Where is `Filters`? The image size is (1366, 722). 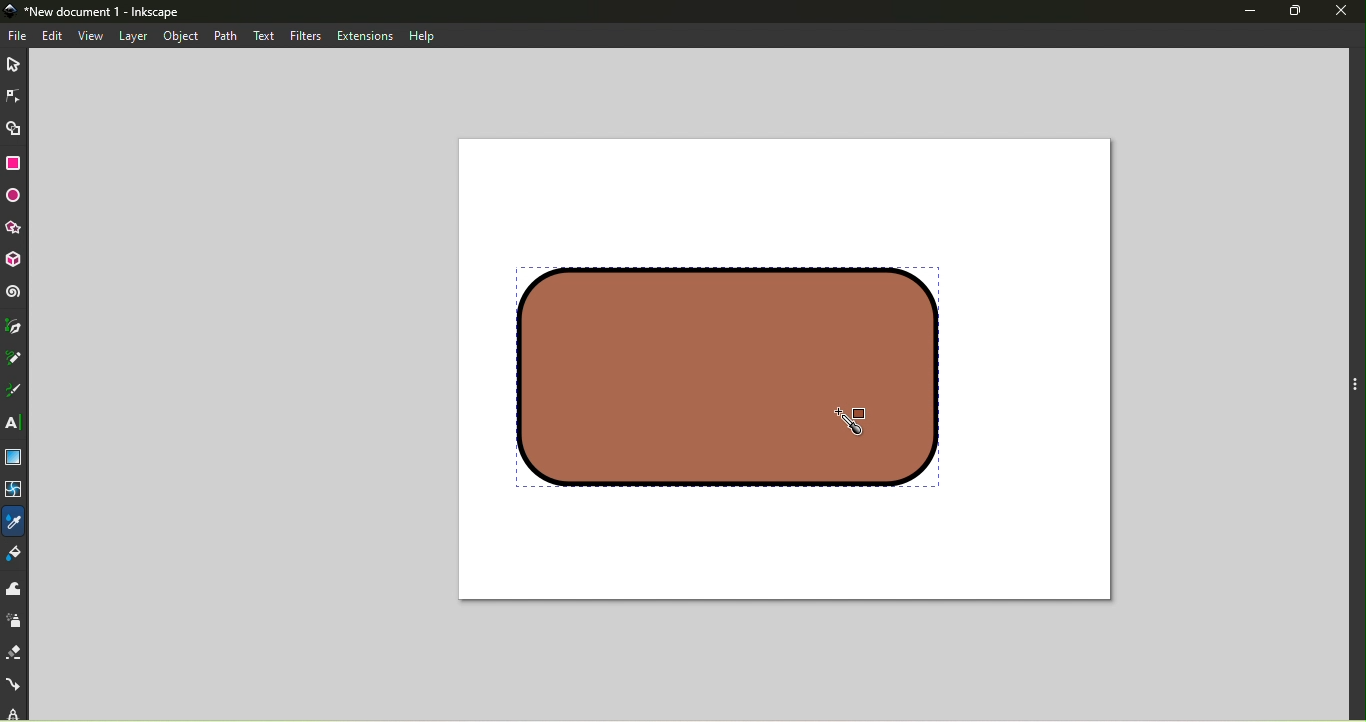 Filters is located at coordinates (300, 35).